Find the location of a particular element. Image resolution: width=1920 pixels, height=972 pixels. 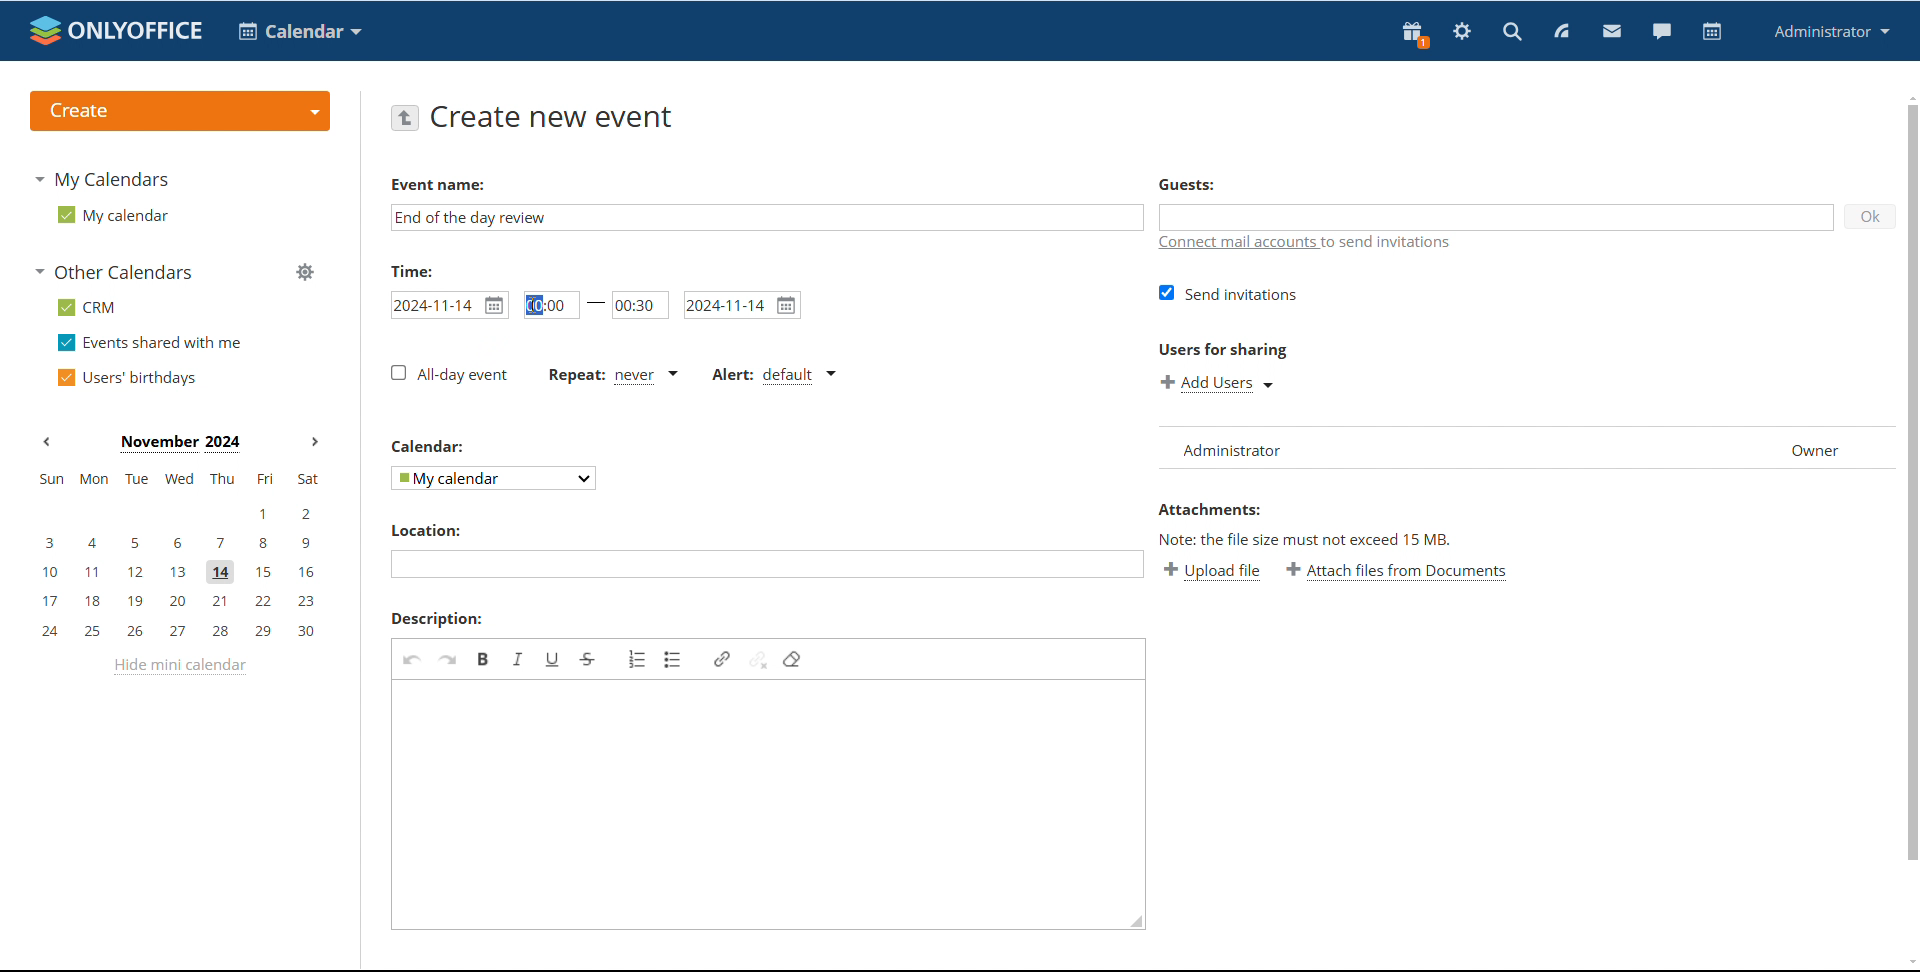

present is located at coordinates (1413, 34).